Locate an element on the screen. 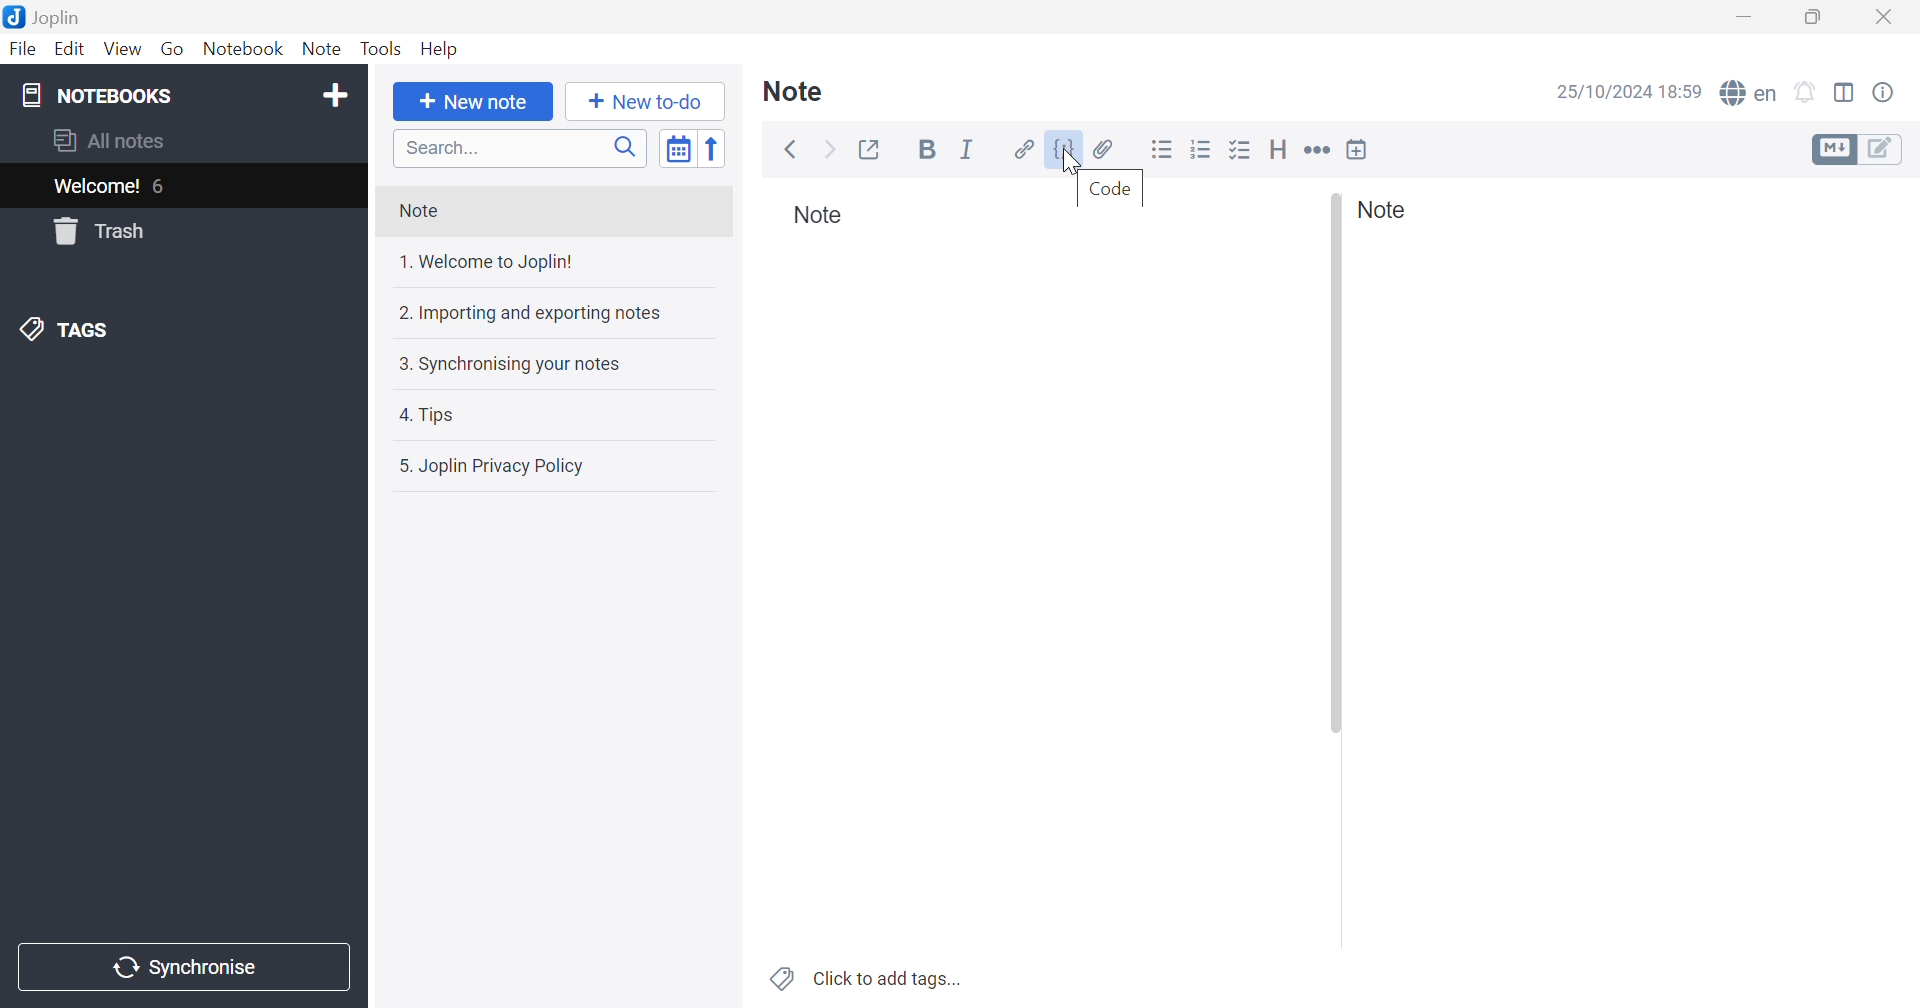  Attach file is located at coordinates (1105, 149).